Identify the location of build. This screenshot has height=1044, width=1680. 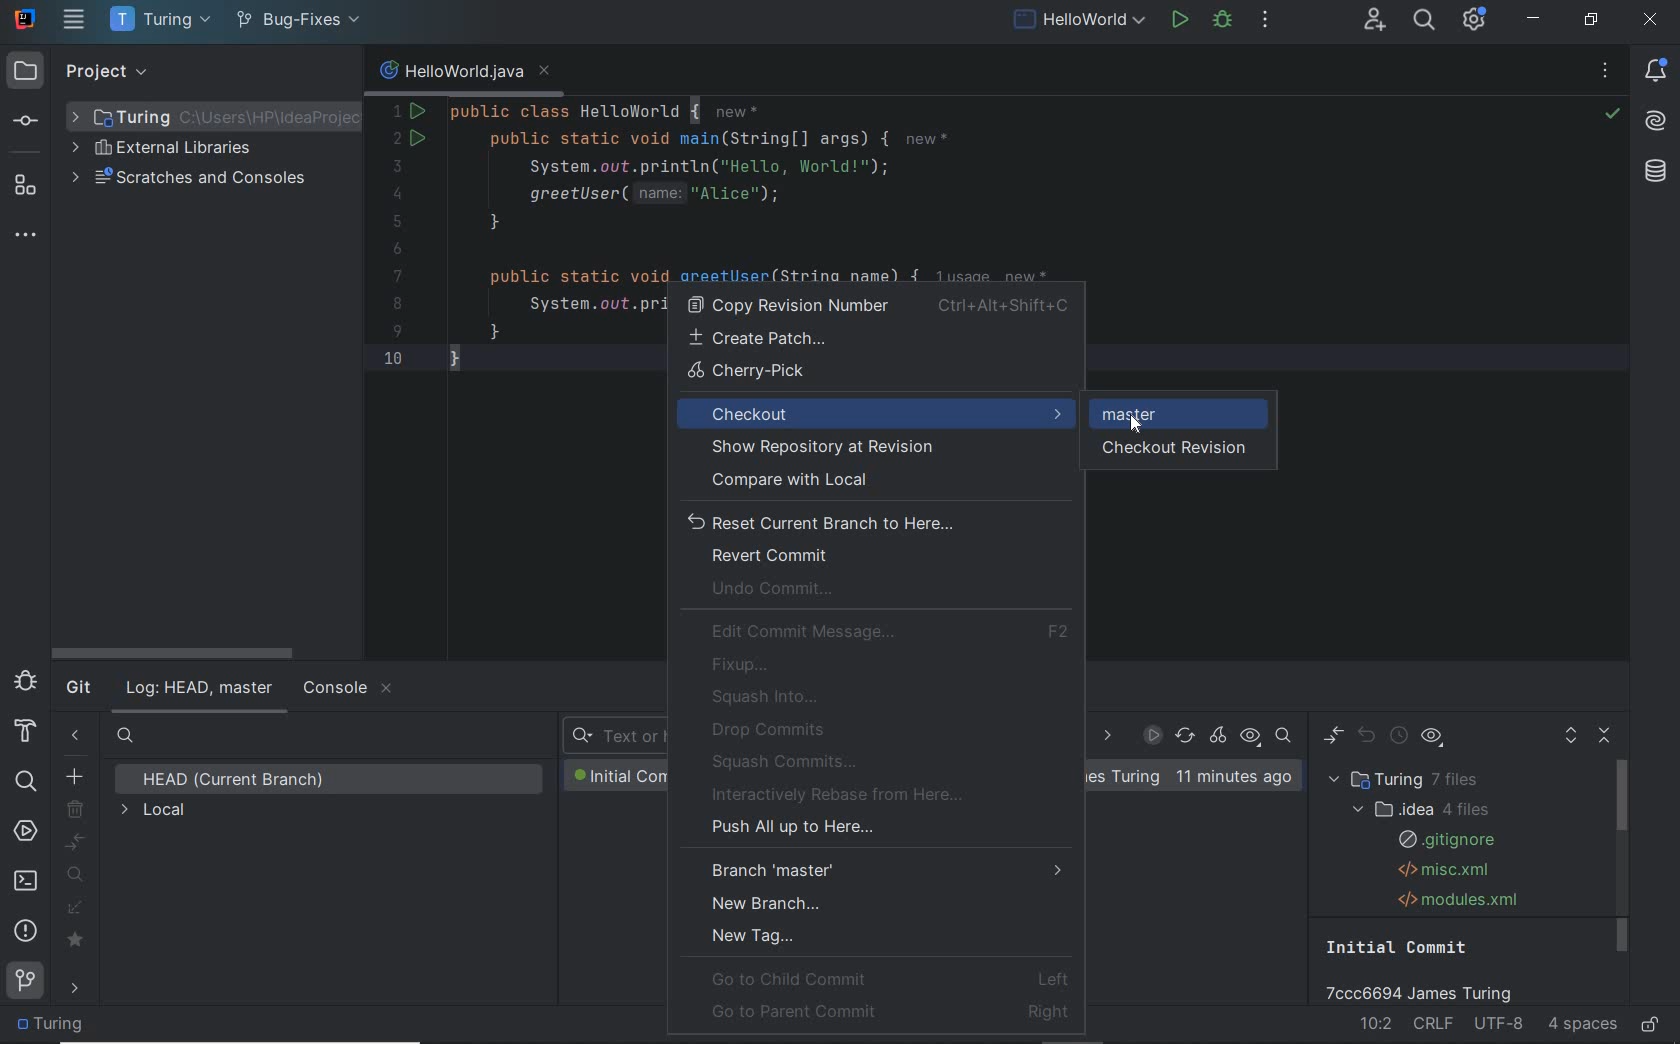
(25, 732).